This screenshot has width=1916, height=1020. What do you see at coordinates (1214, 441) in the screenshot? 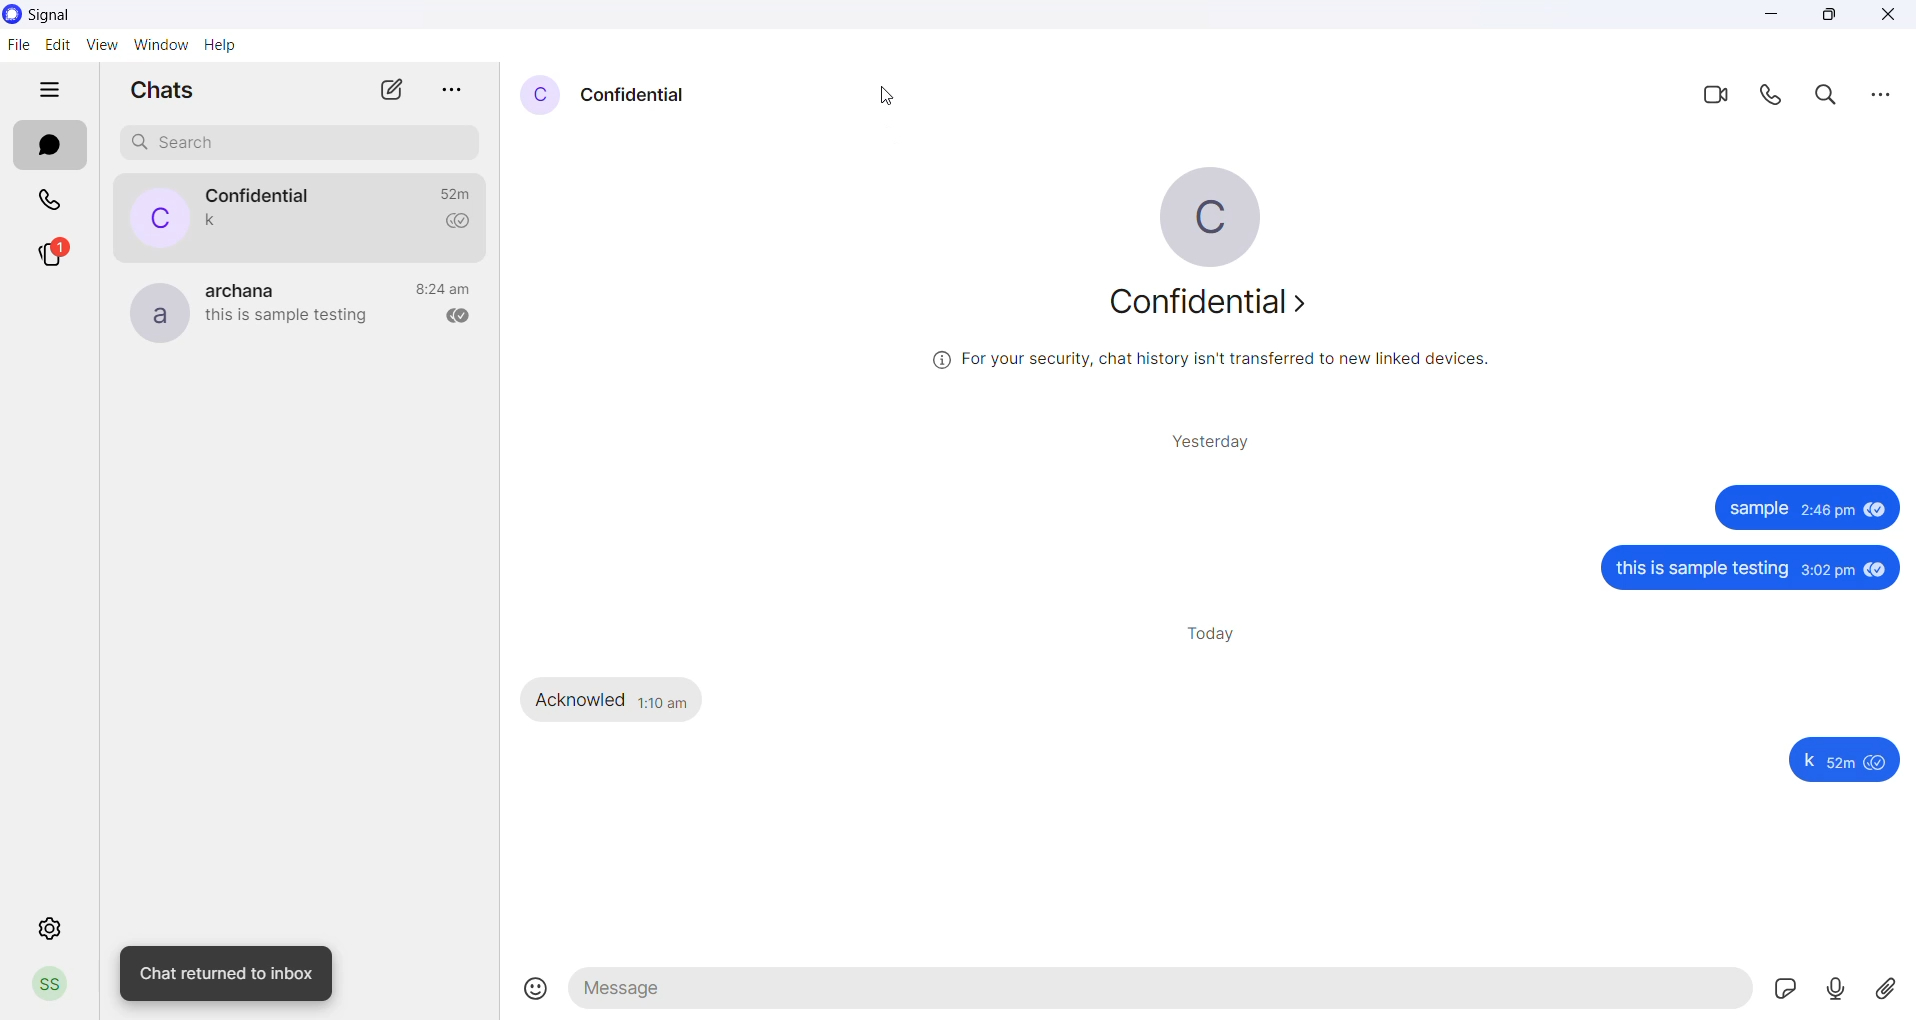
I see `yesterday messages heading` at bounding box center [1214, 441].